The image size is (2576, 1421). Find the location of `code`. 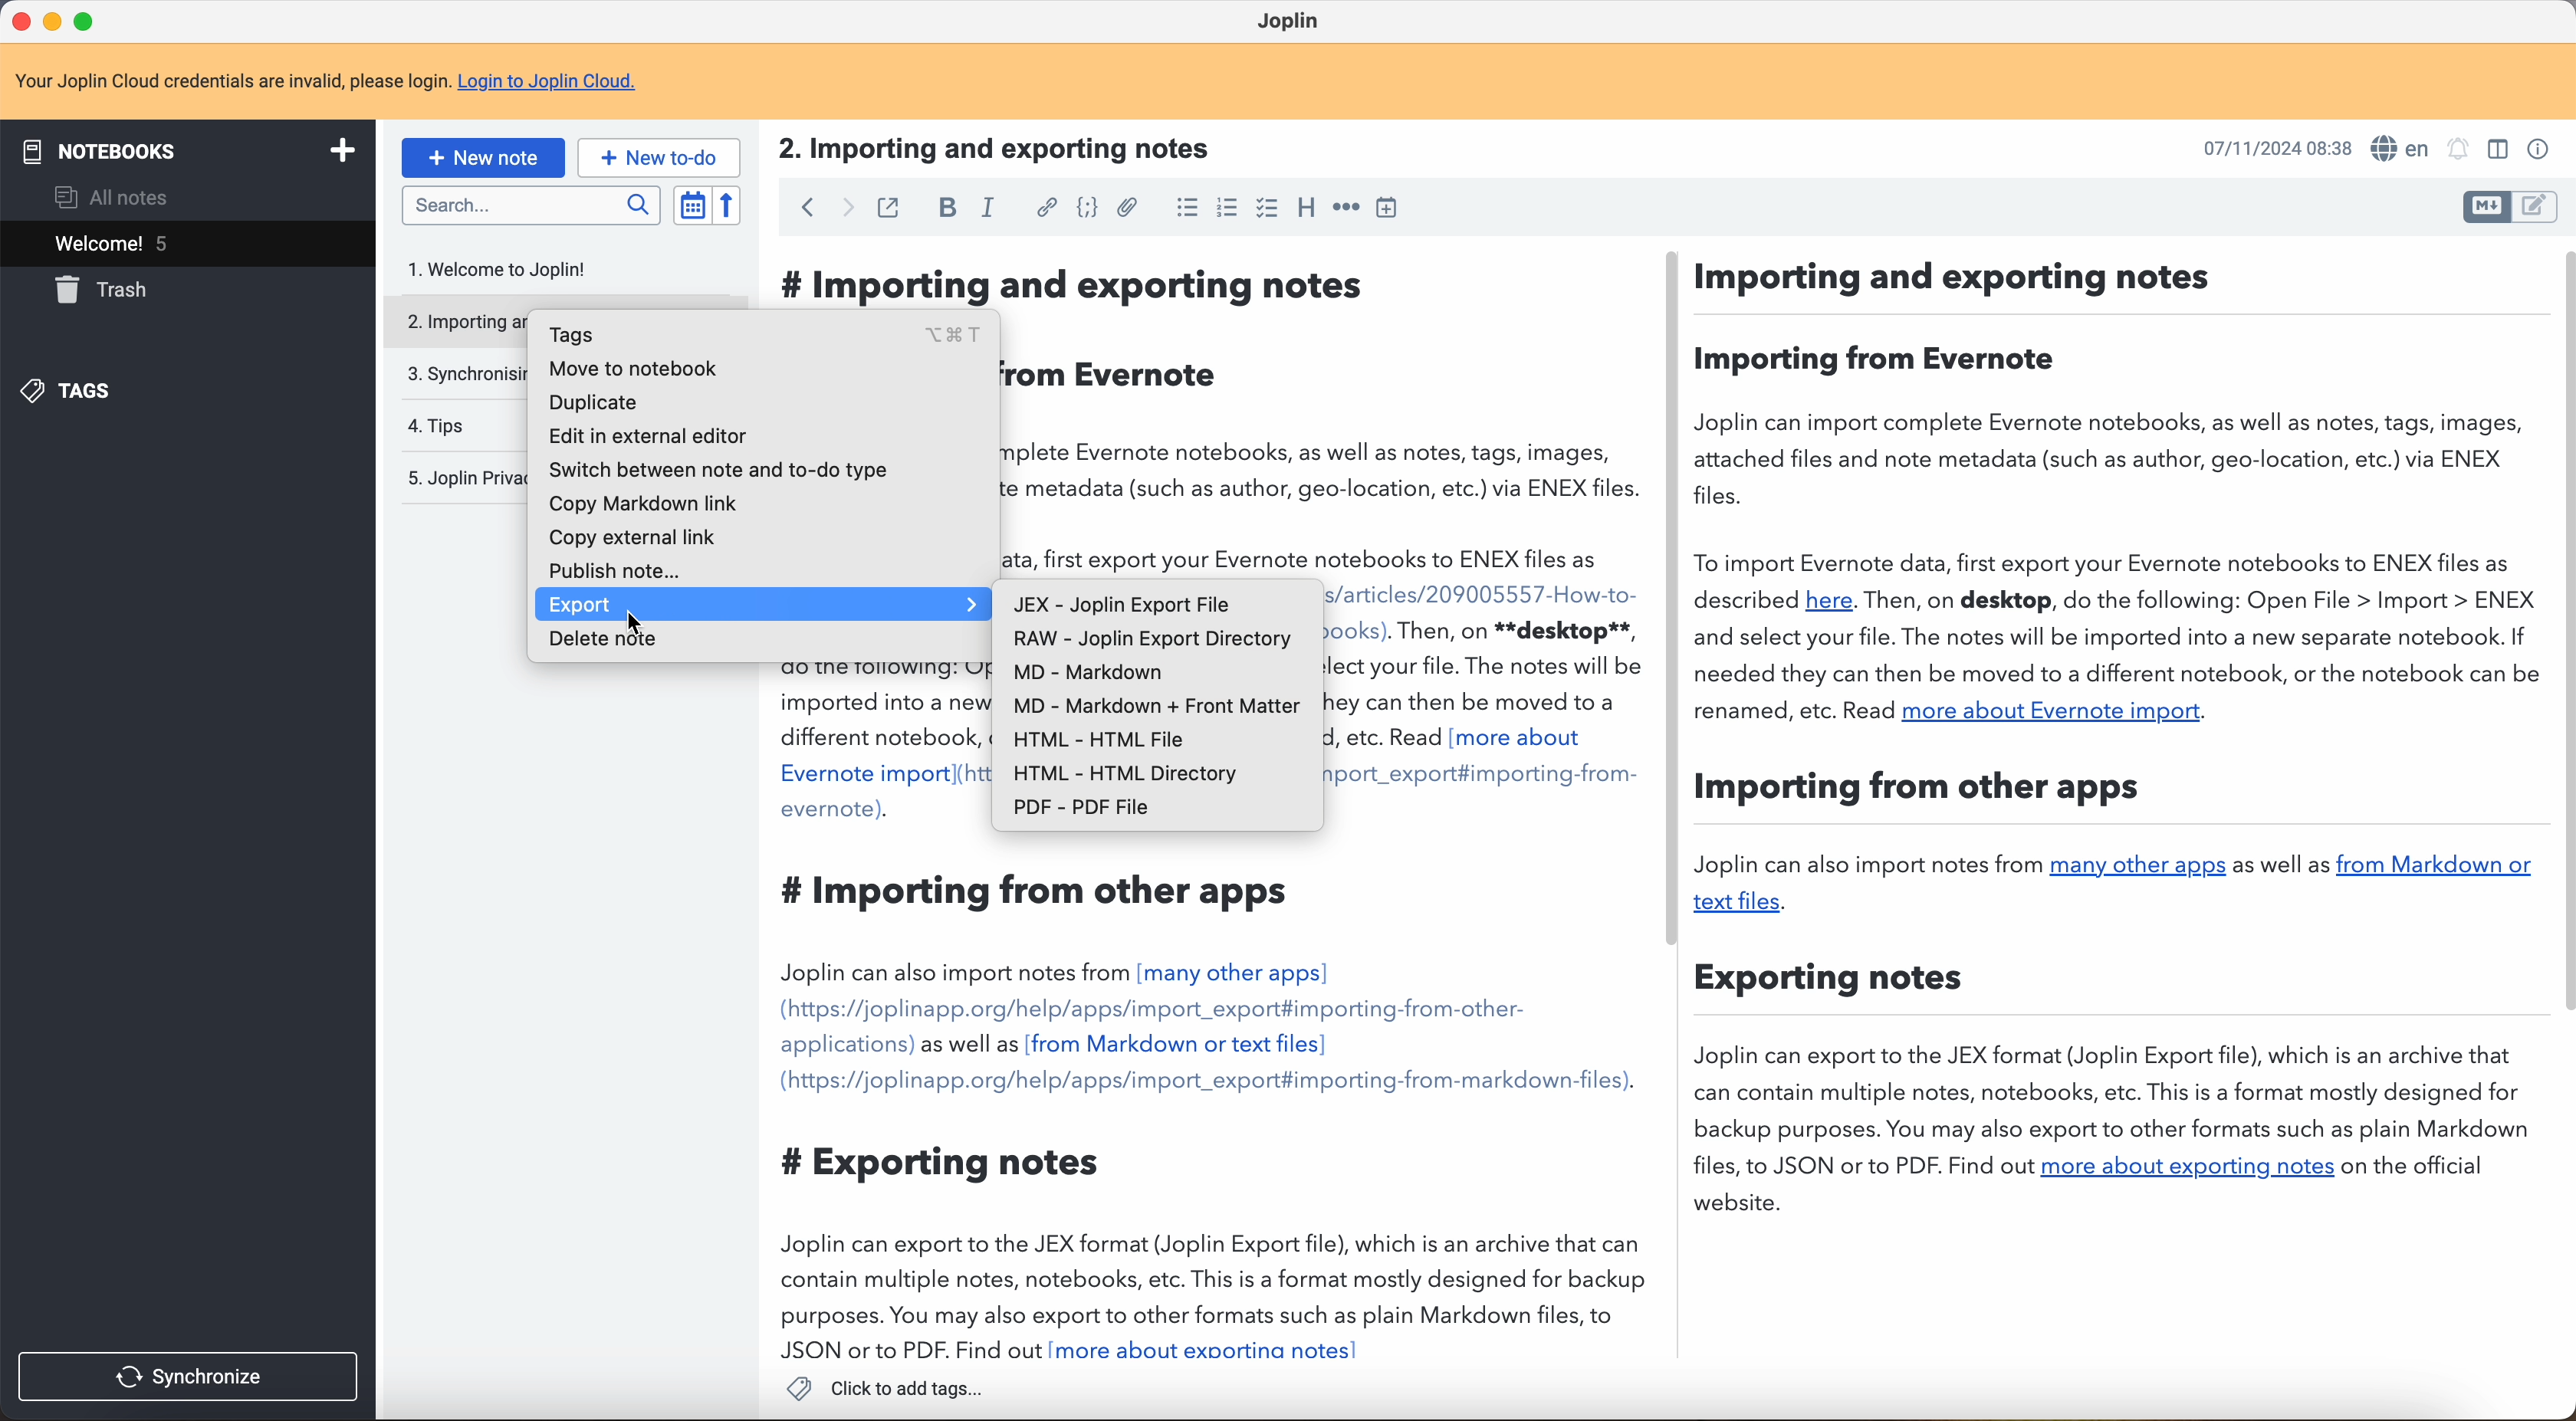

code is located at coordinates (1085, 210).